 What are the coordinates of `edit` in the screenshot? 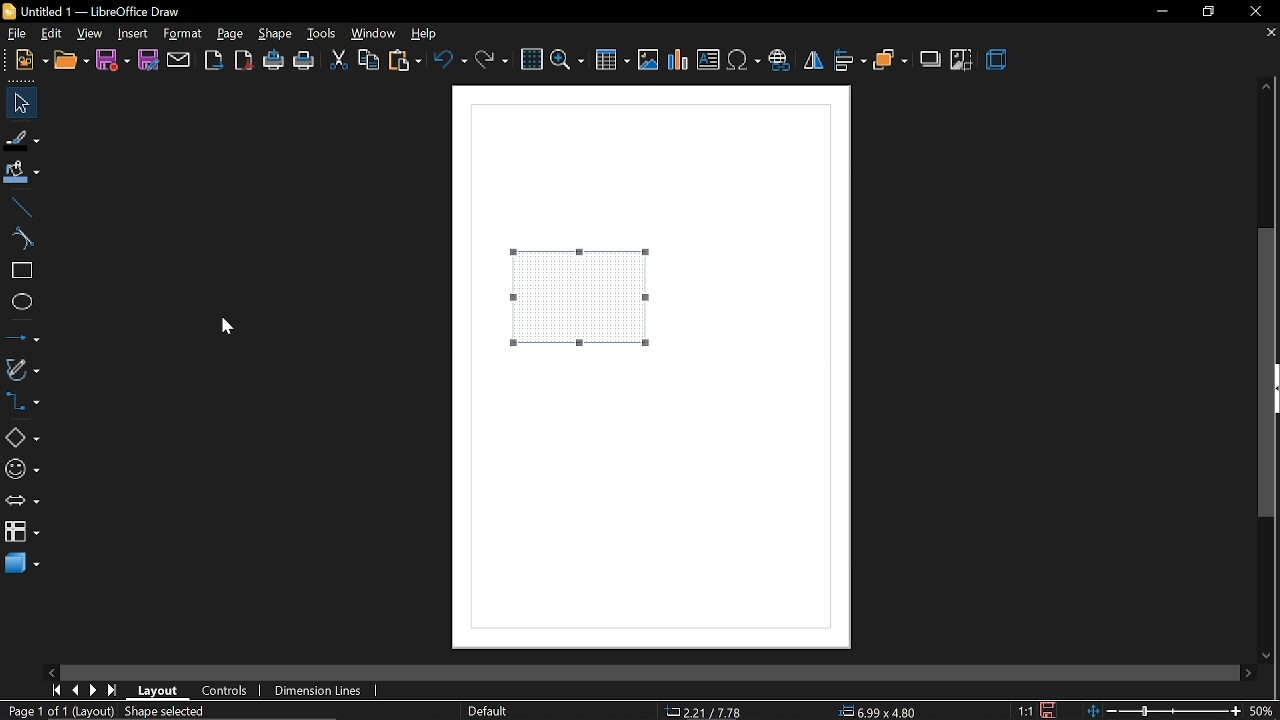 It's located at (50, 32).